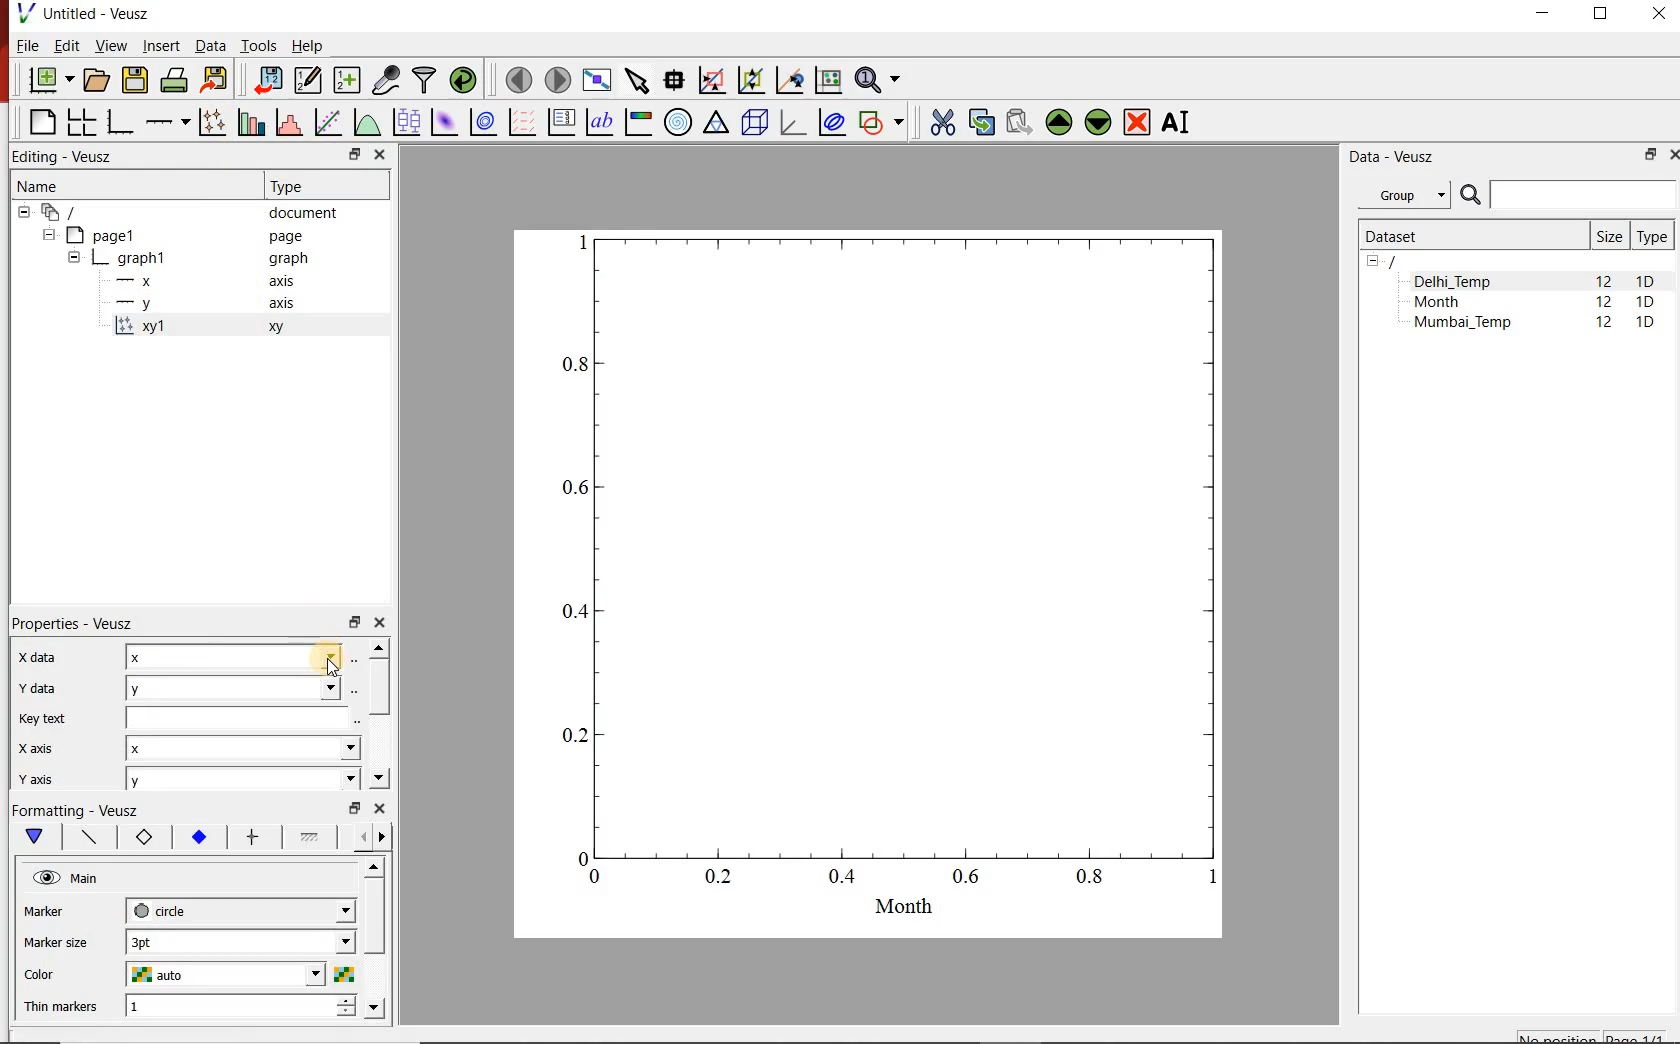 The width and height of the screenshot is (1680, 1044). What do you see at coordinates (59, 1008) in the screenshot?
I see `Thin markers` at bounding box center [59, 1008].